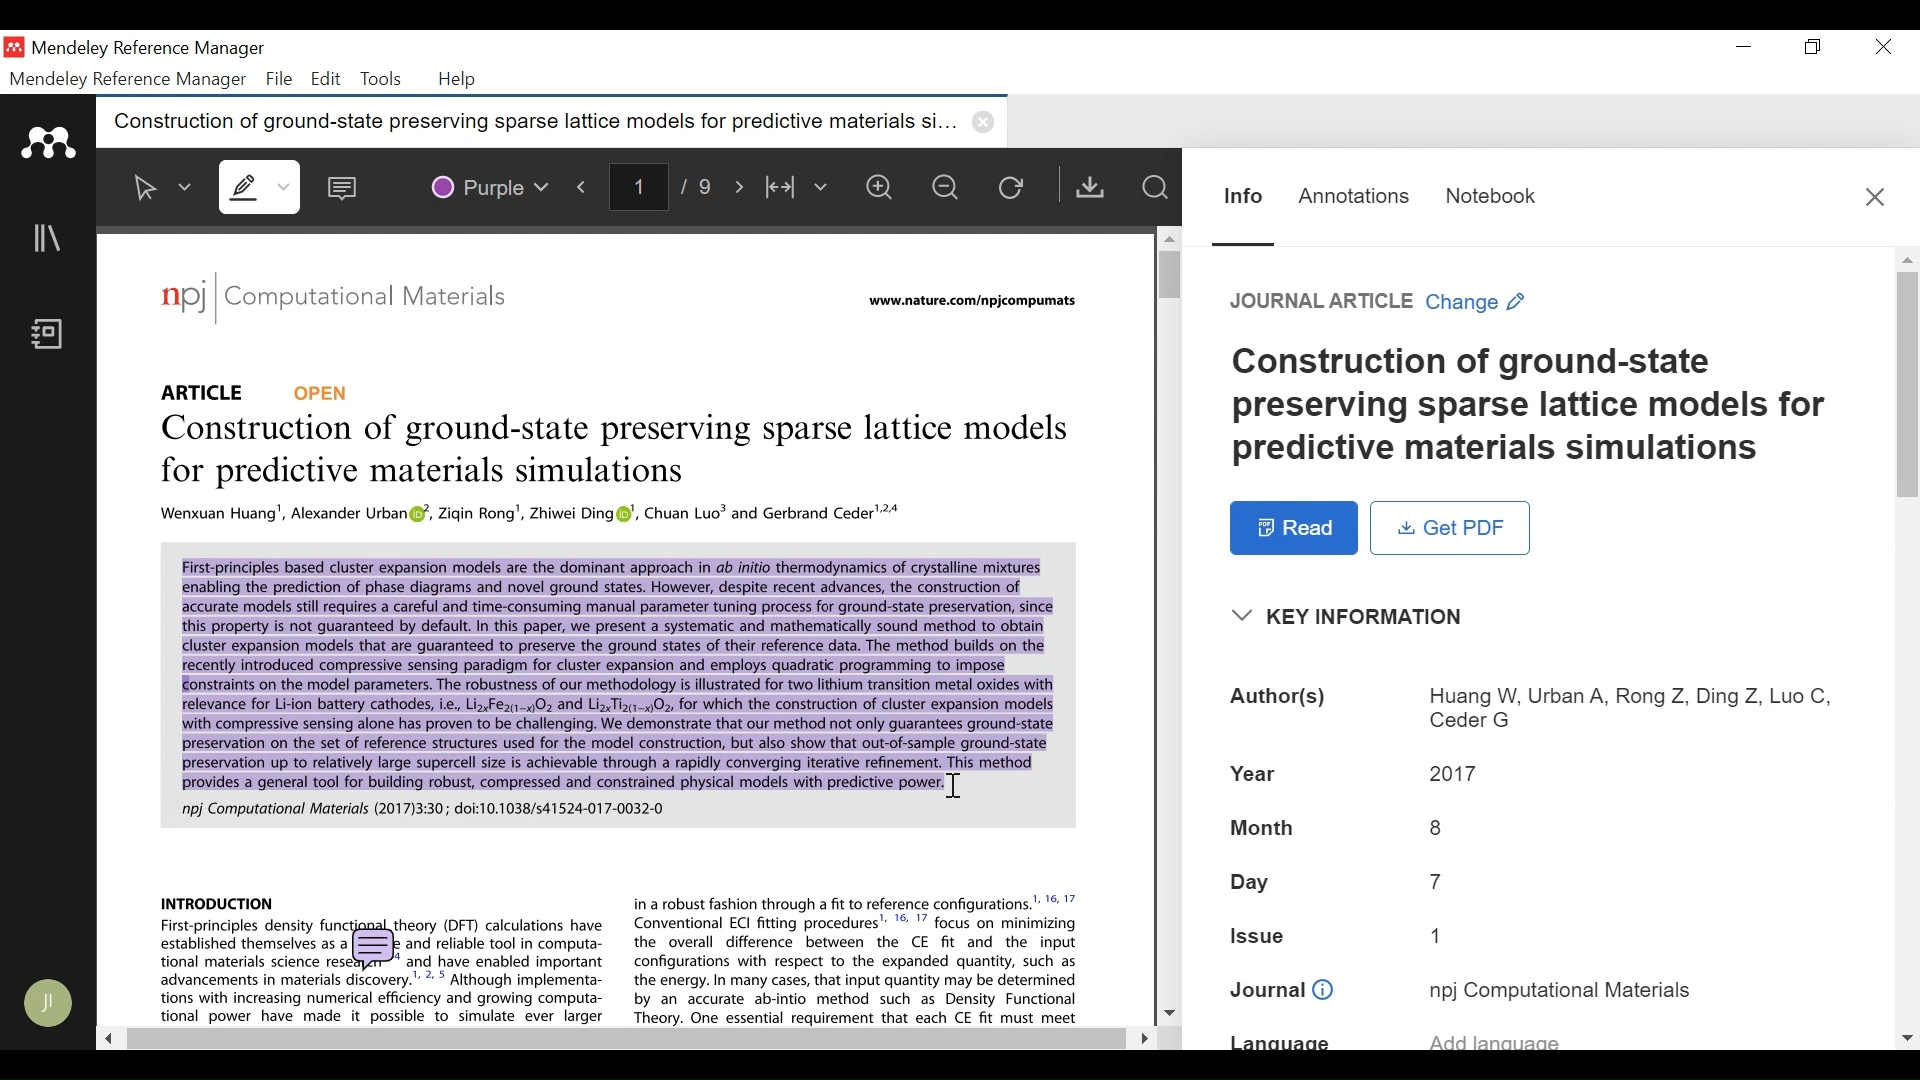 The width and height of the screenshot is (1920, 1080). I want to click on Zoom in, so click(885, 187).